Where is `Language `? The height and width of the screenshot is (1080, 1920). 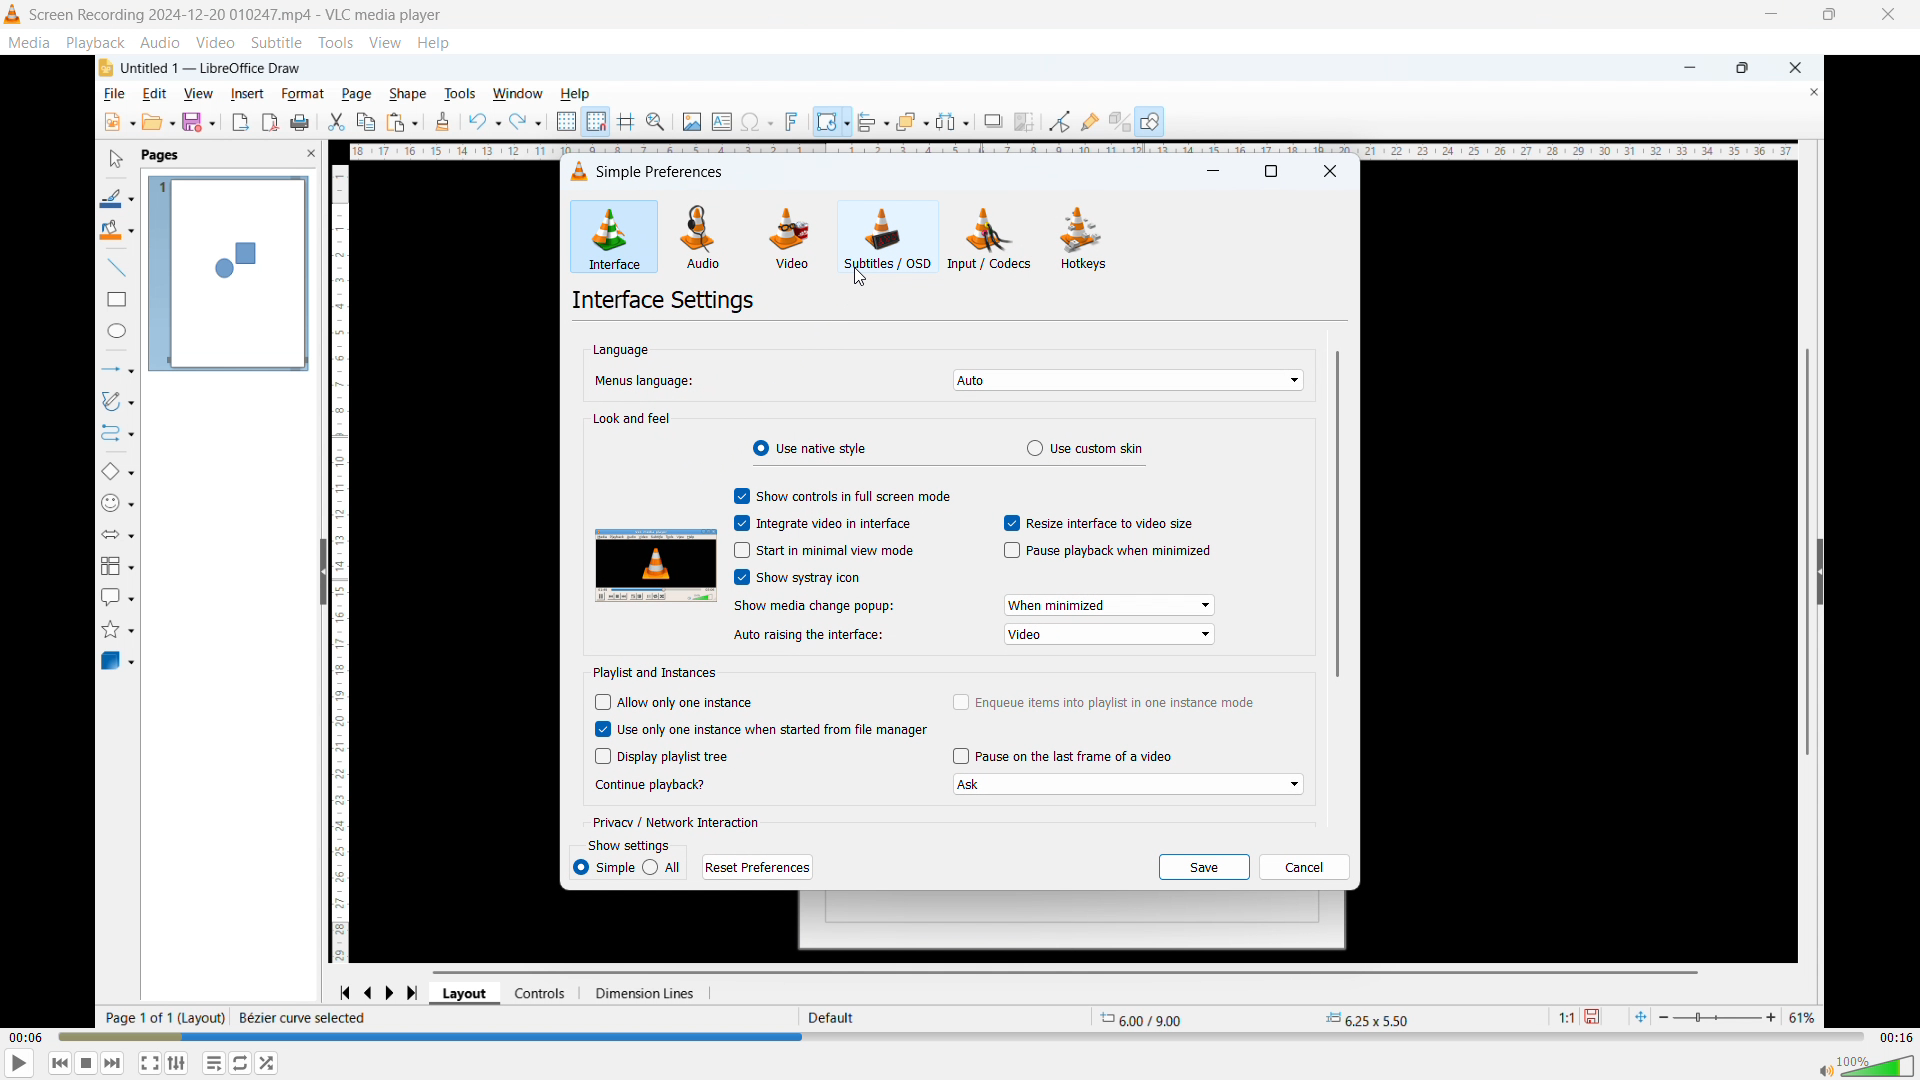
Language  is located at coordinates (622, 349).